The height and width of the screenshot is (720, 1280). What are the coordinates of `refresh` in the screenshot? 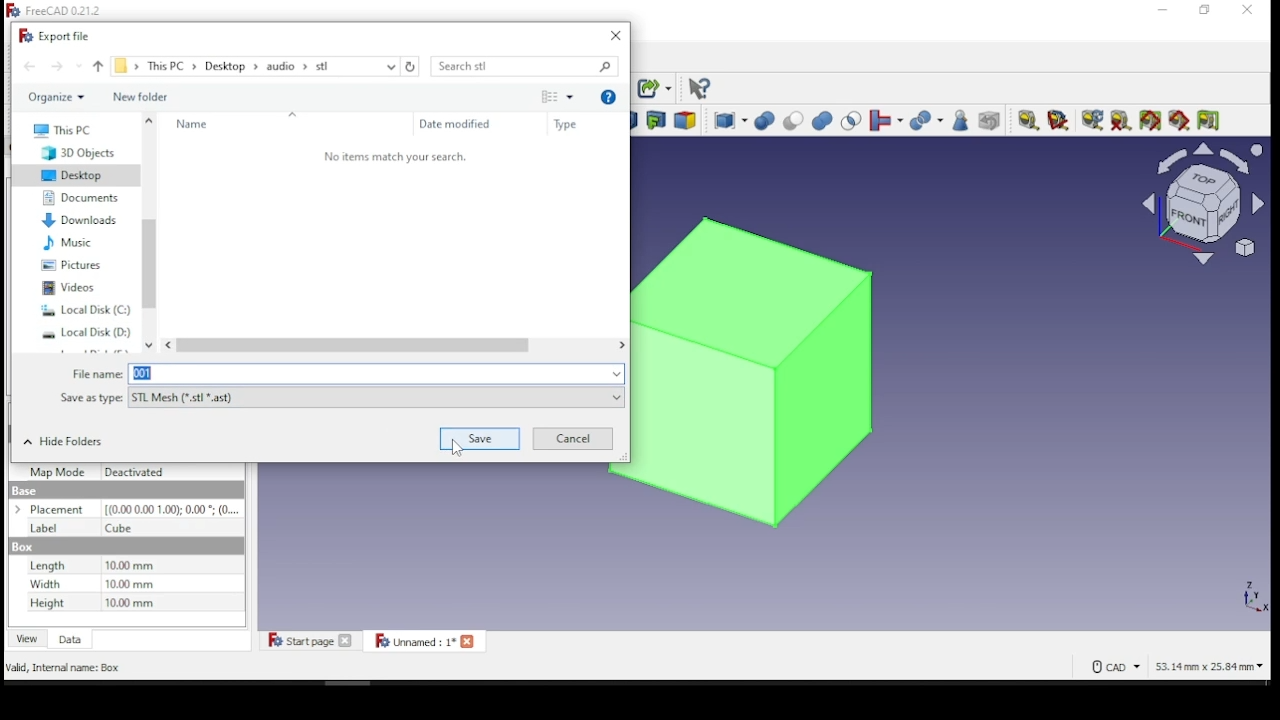 It's located at (409, 66).